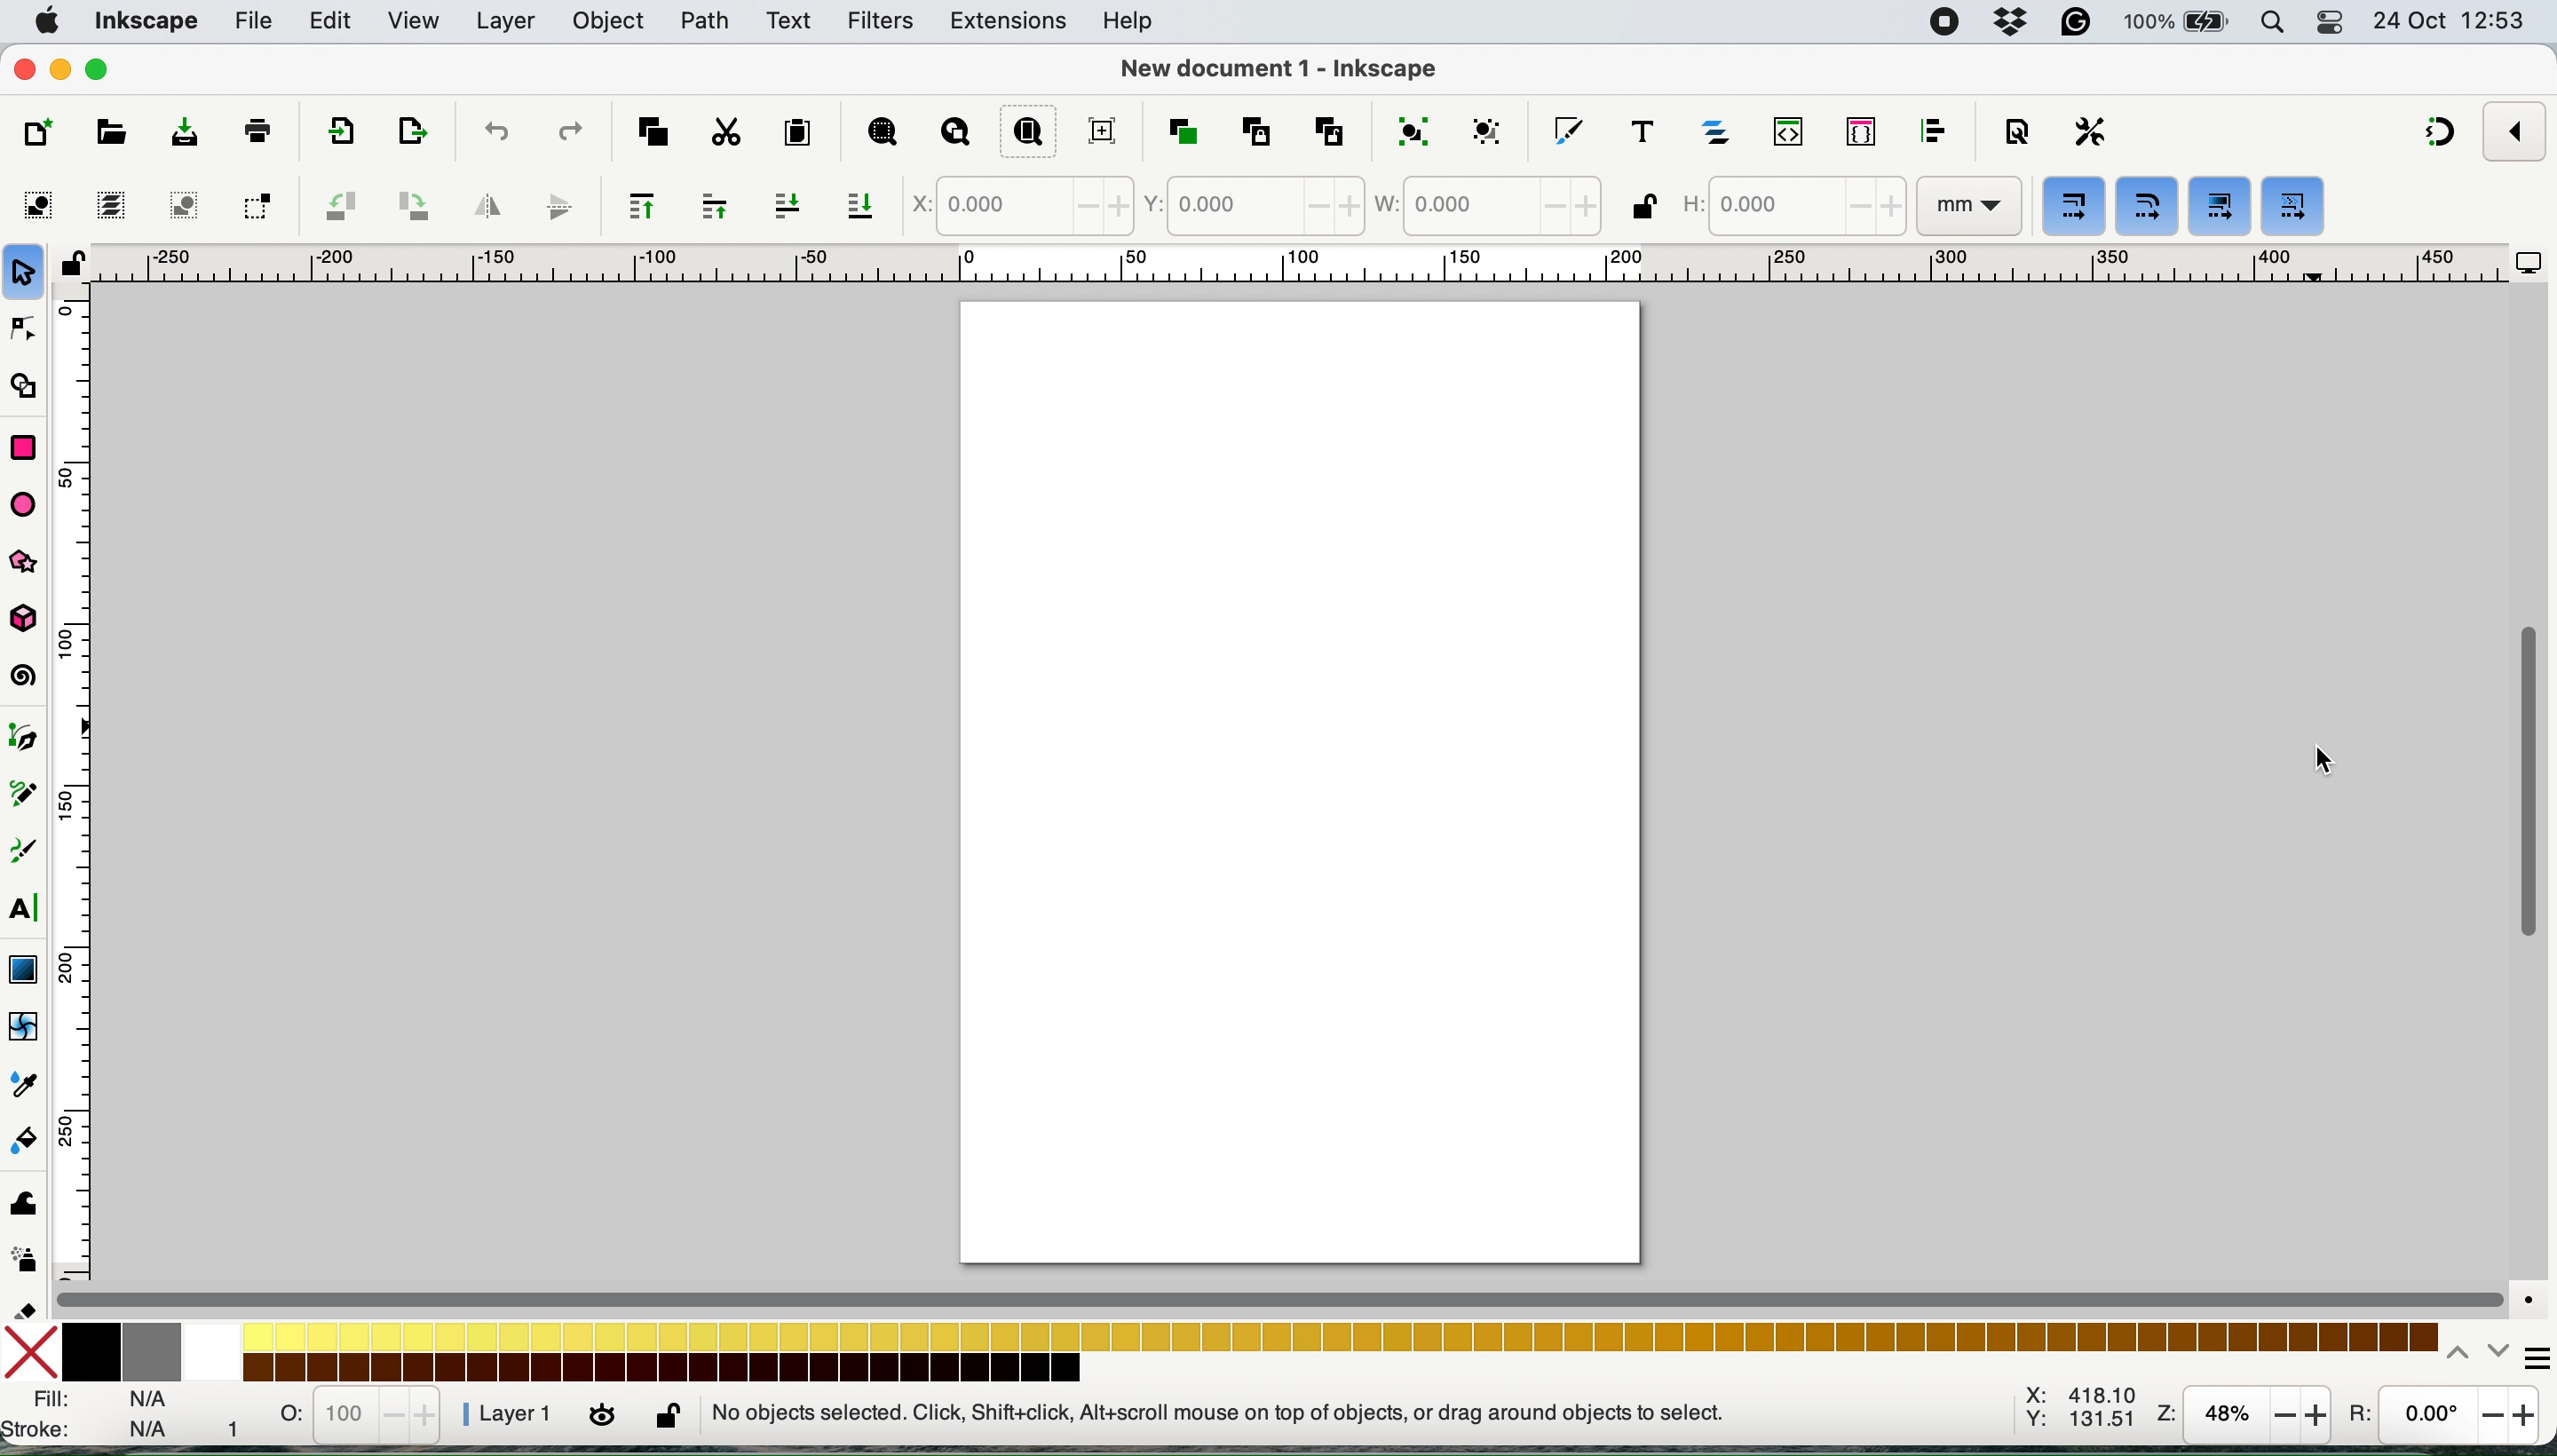 This screenshot has width=2557, height=1456. What do you see at coordinates (707, 26) in the screenshot?
I see `path` at bounding box center [707, 26].